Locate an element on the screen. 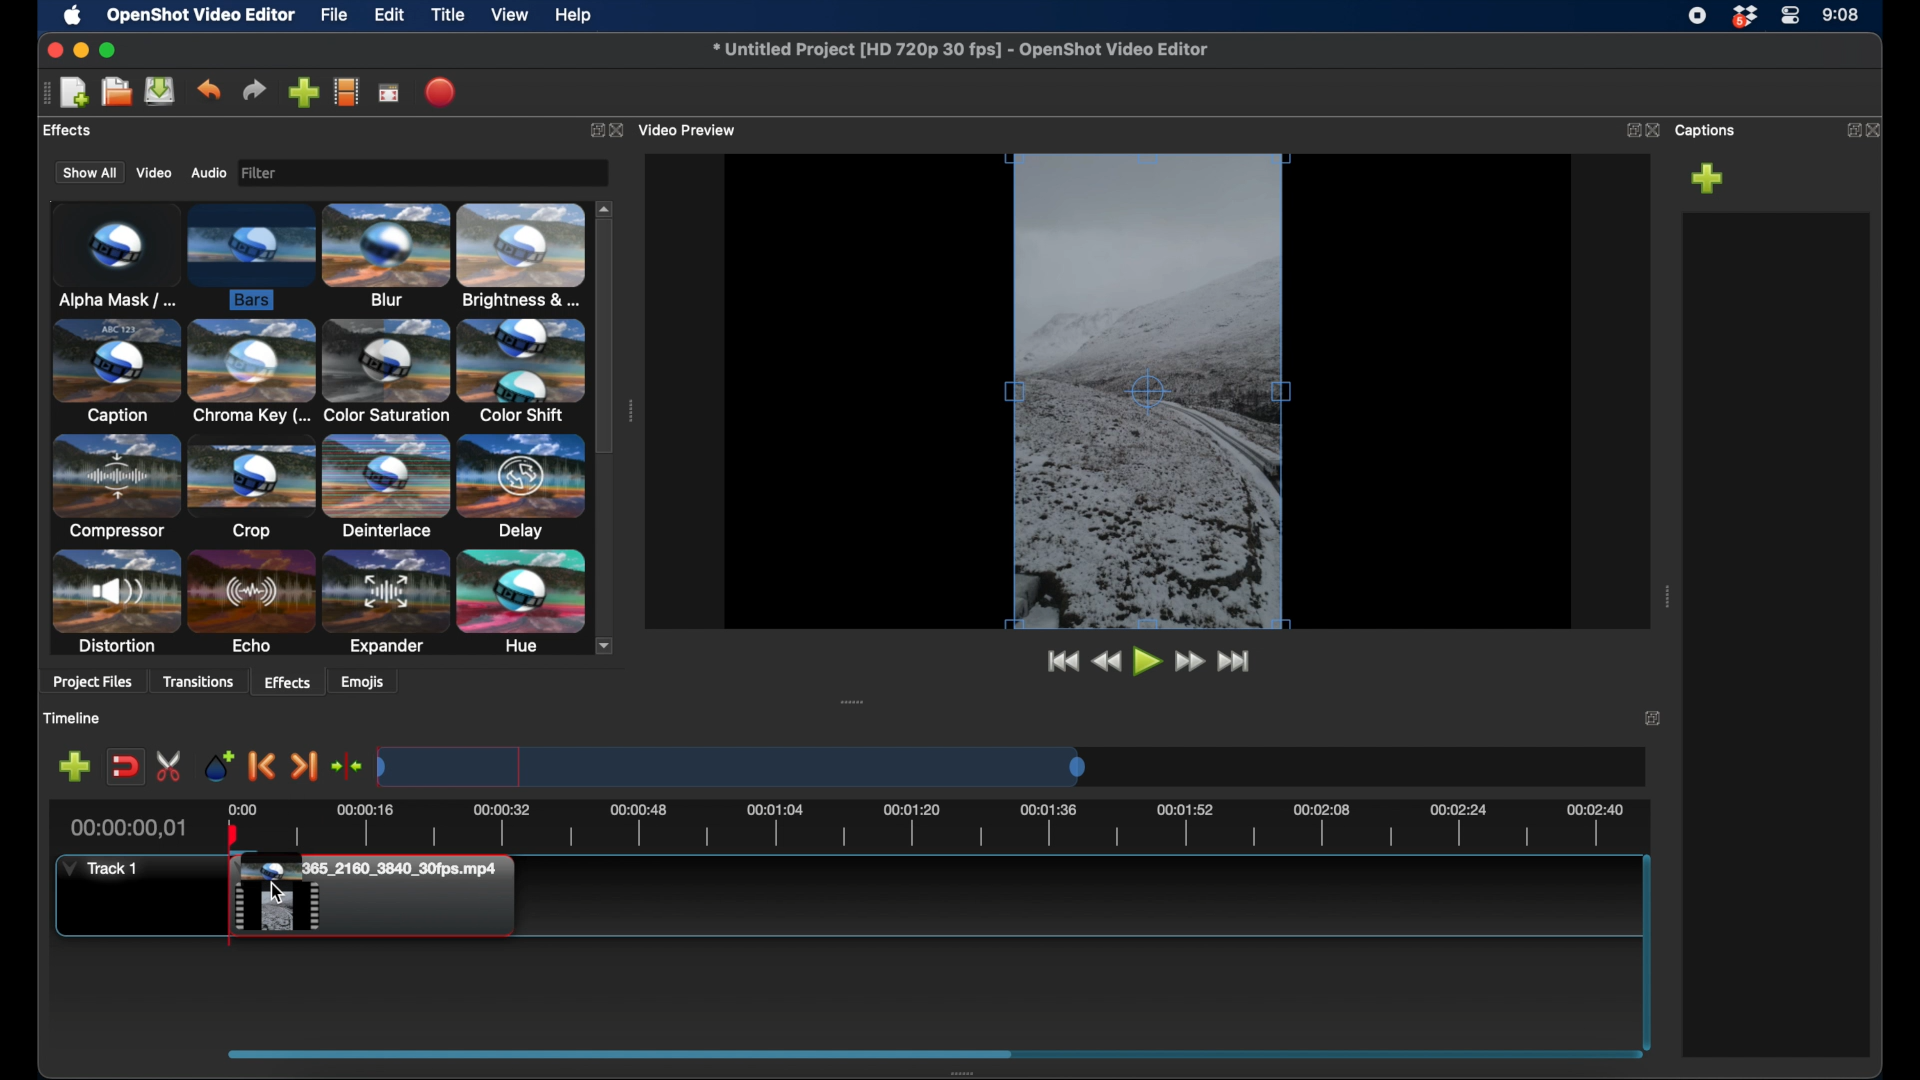 Image resolution: width=1920 pixels, height=1080 pixels. drag handle is located at coordinates (630, 411).